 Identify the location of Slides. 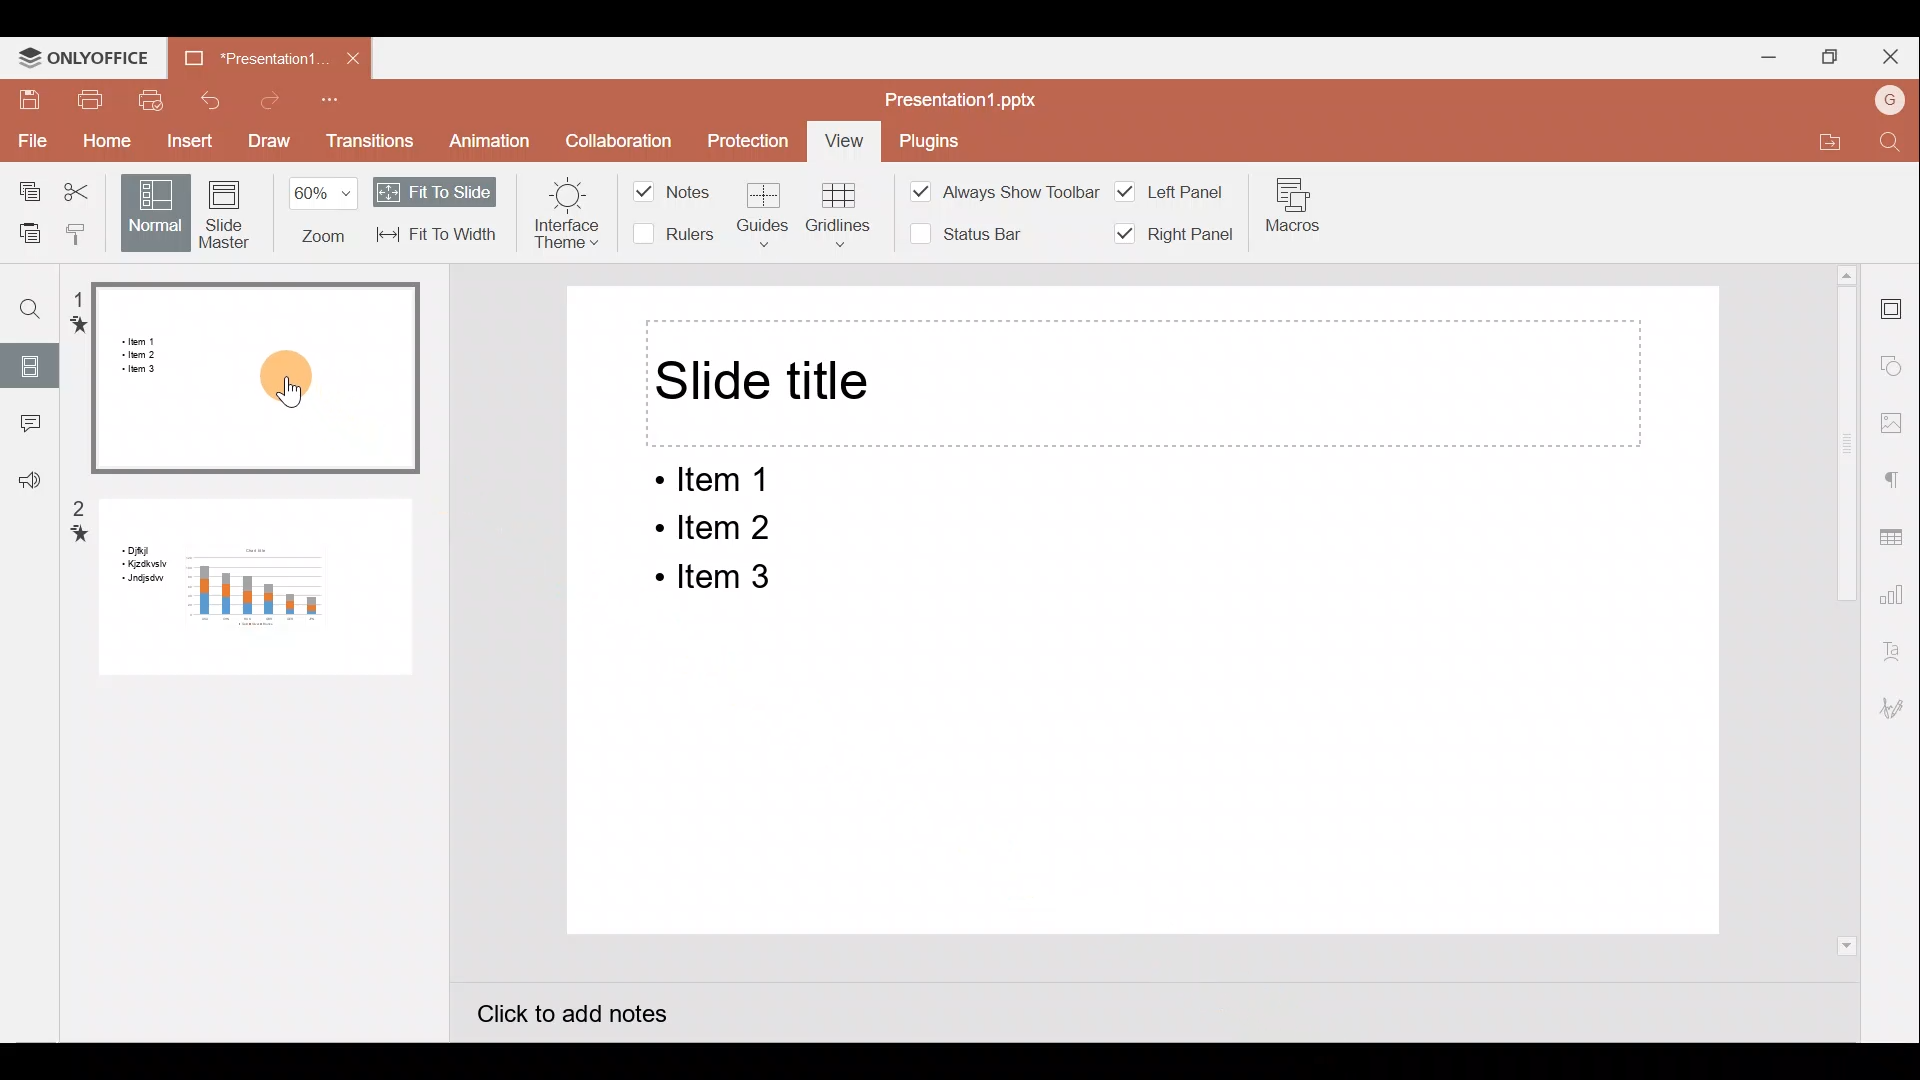
(31, 369).